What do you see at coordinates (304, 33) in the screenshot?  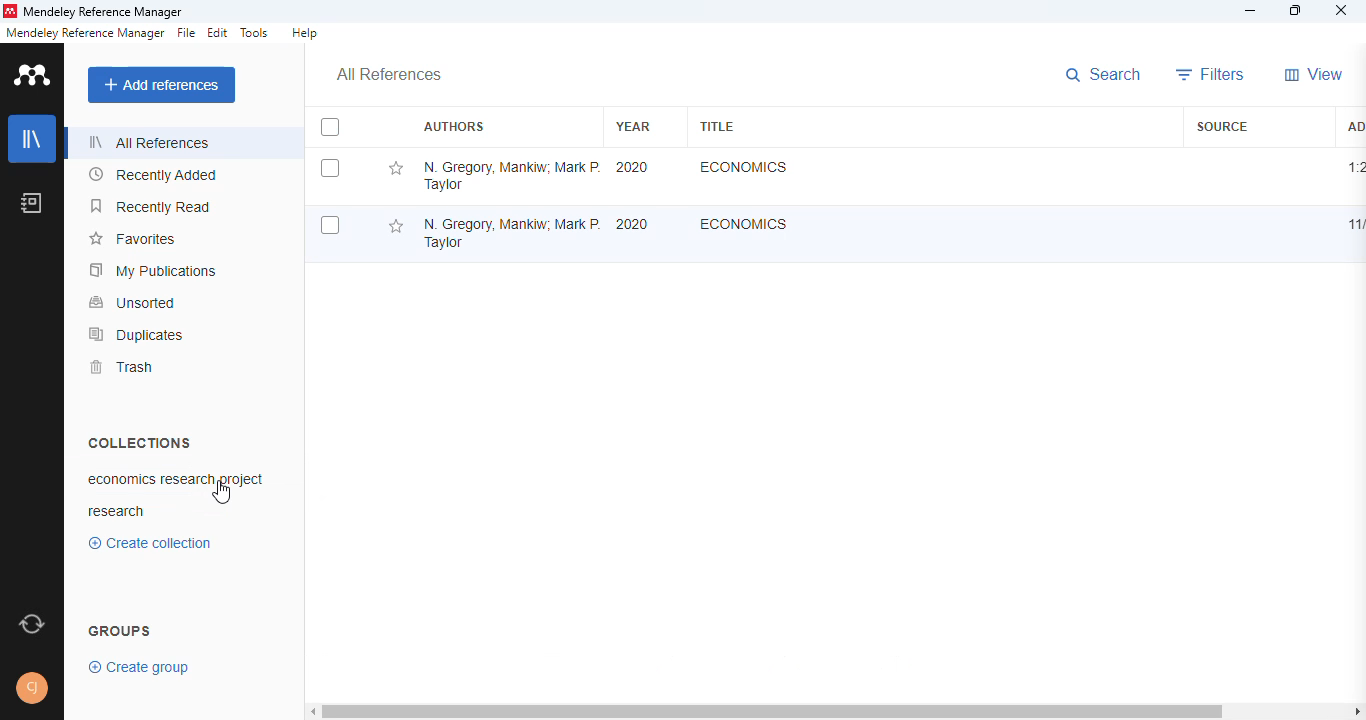 I see `help` at bounding box center [304, 33].